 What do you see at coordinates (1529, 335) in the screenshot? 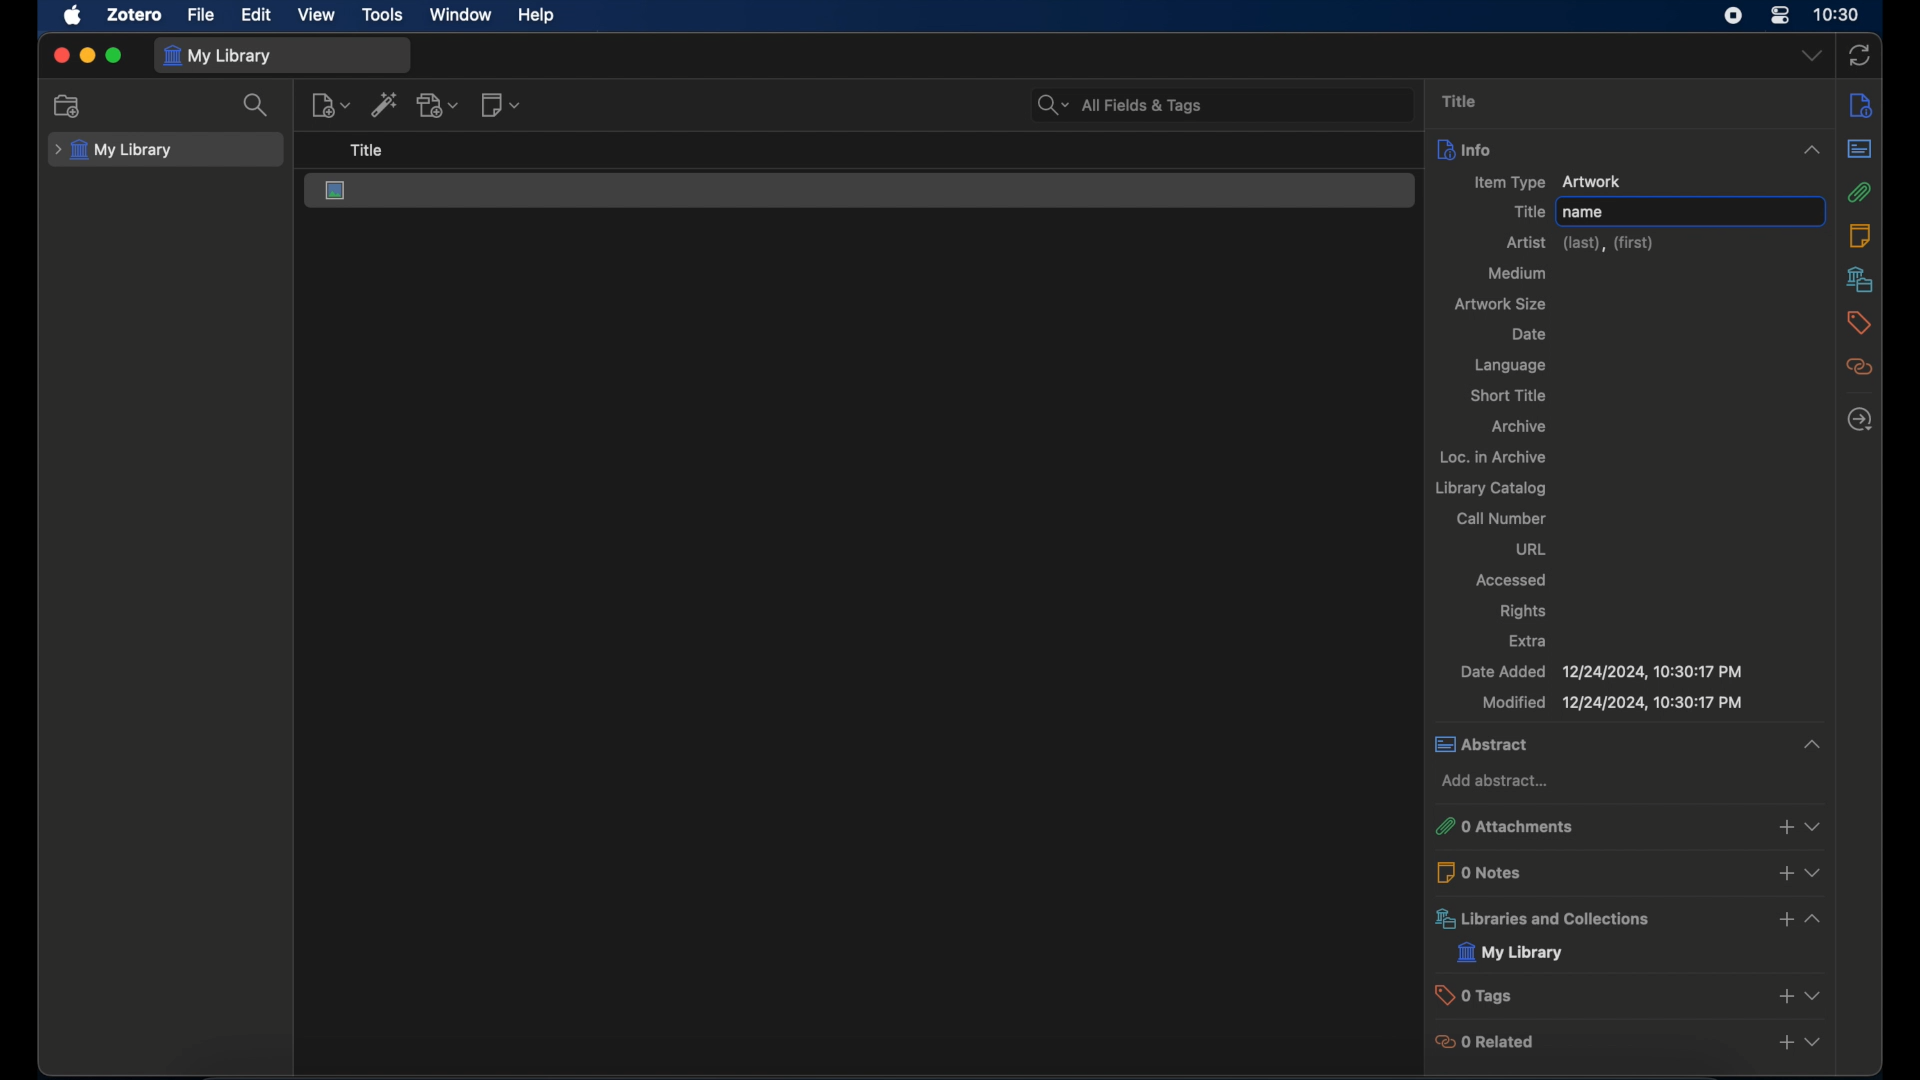
I see `date` at bounding box center [1529, 335].